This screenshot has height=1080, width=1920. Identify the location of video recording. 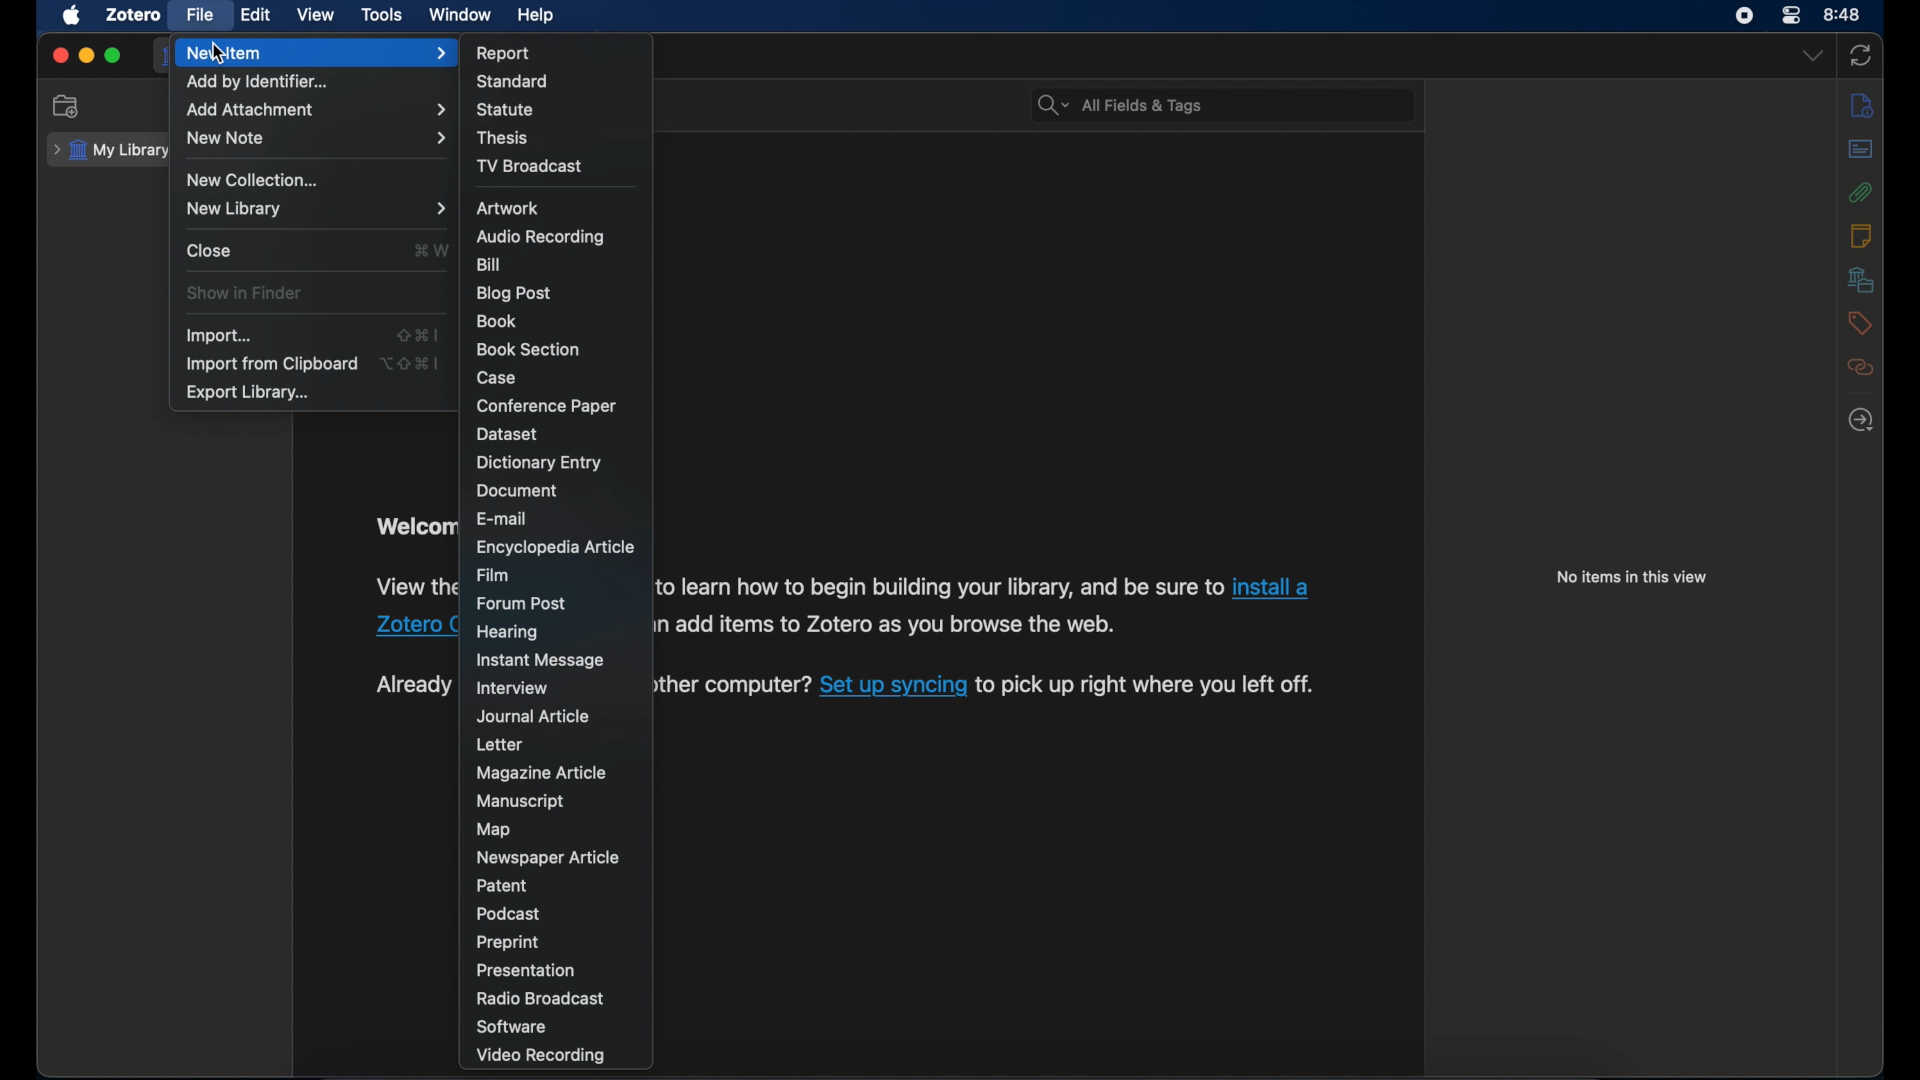
(545, 1055).